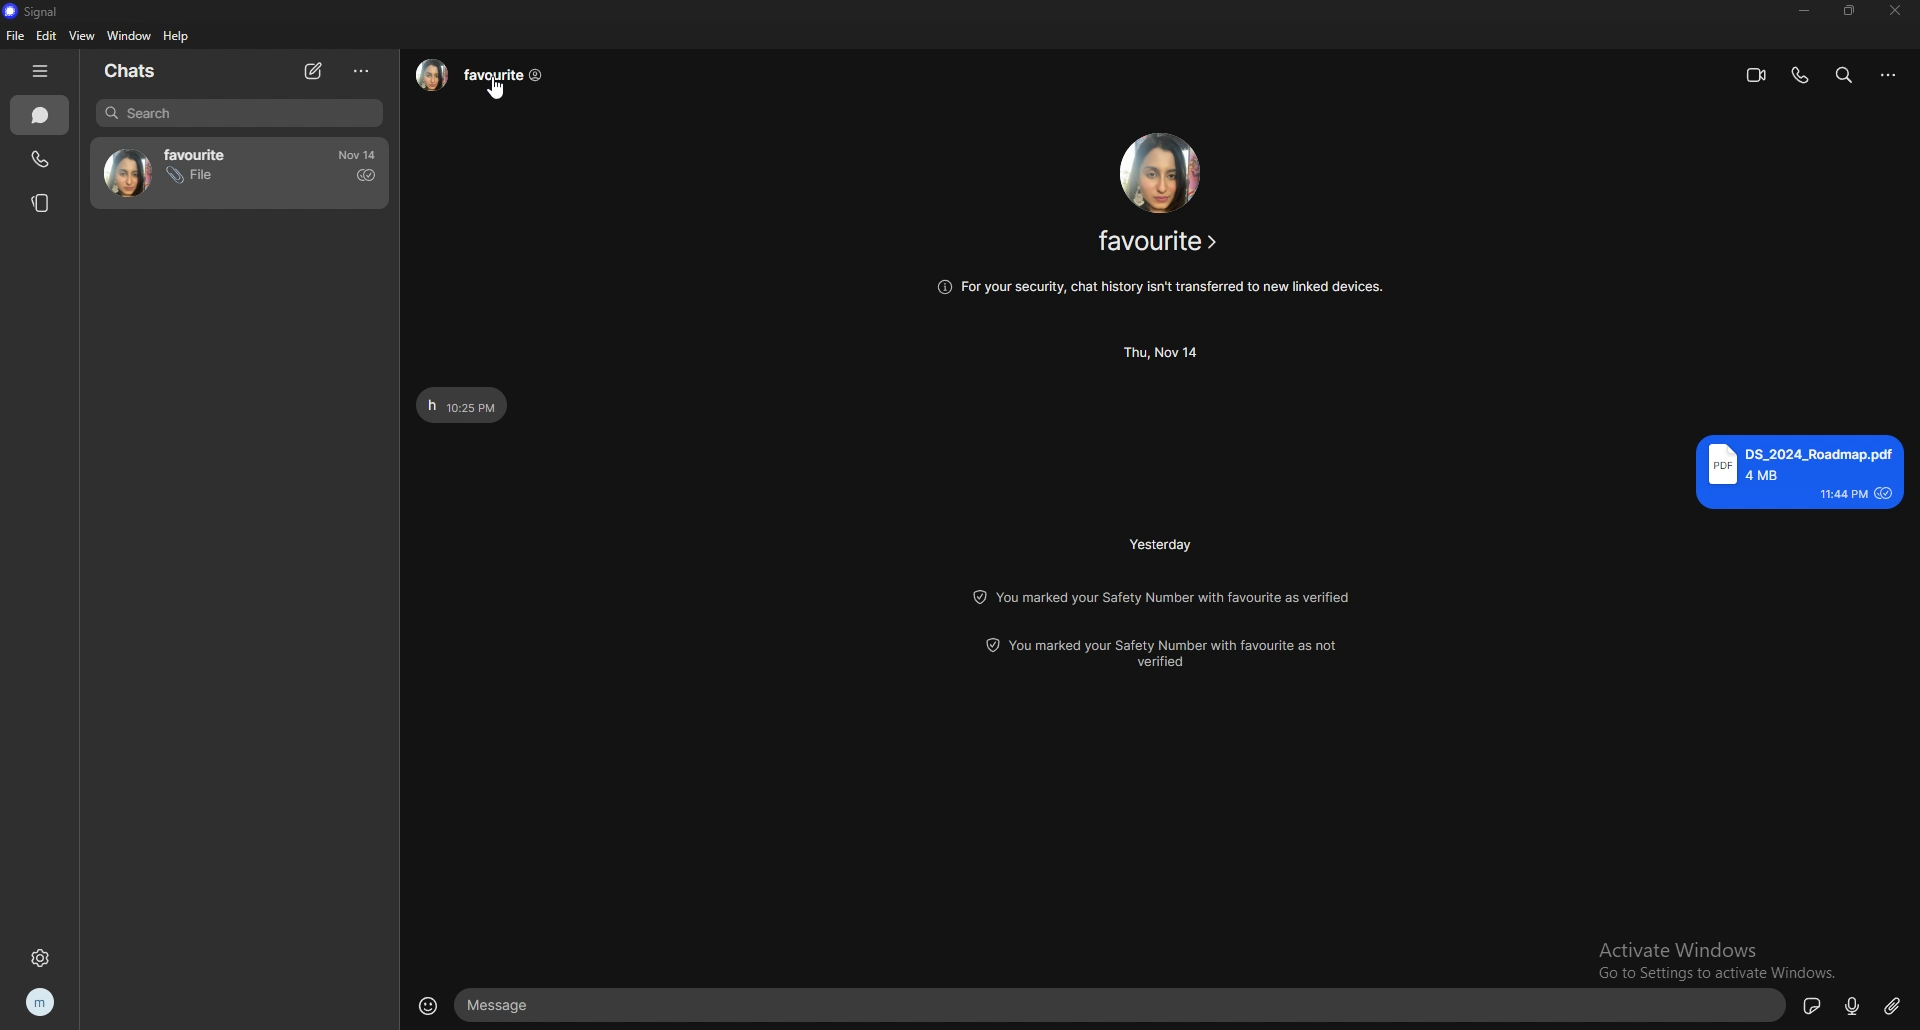 This screenshot has width=1920, height=1030. What do you see at coordinates (81, 36) in the screenshot?
I see `view` at bounding box center [81, 36].